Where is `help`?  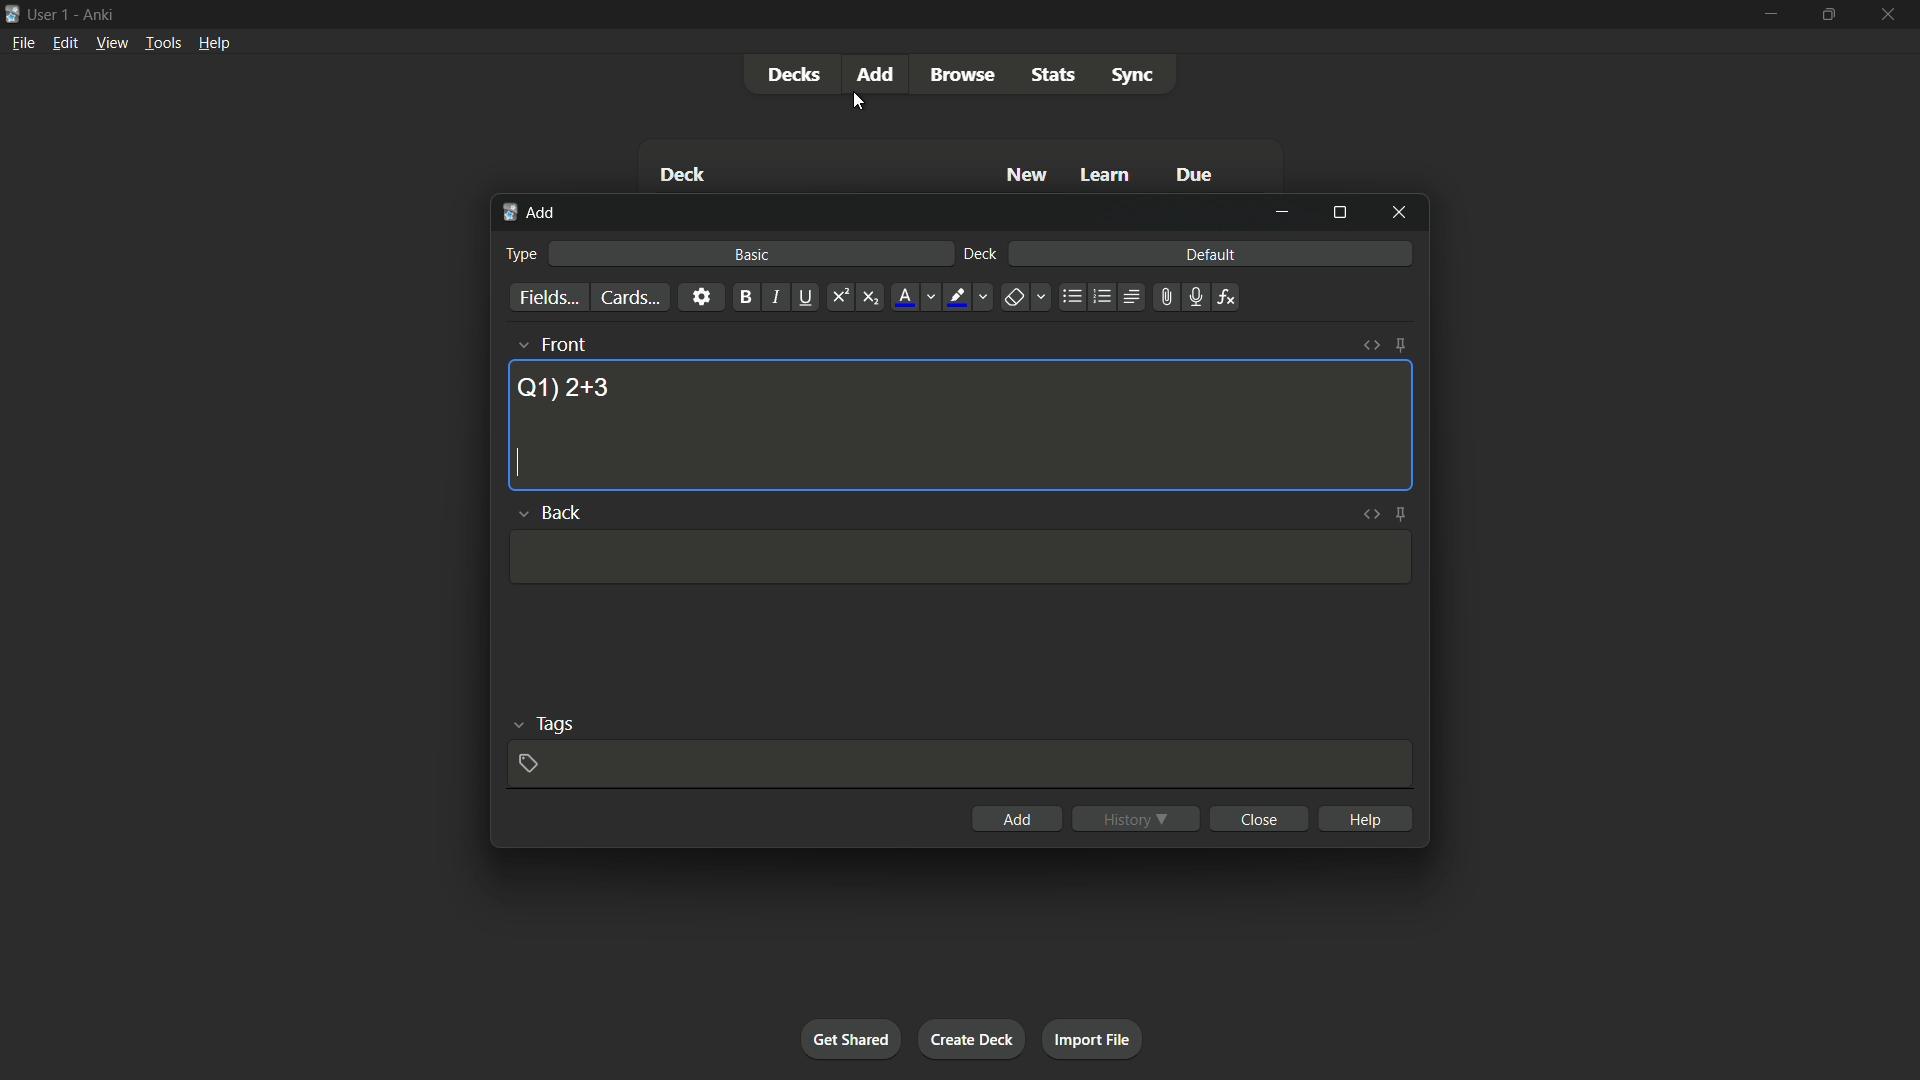
help is located at coordinates (1368, 818).